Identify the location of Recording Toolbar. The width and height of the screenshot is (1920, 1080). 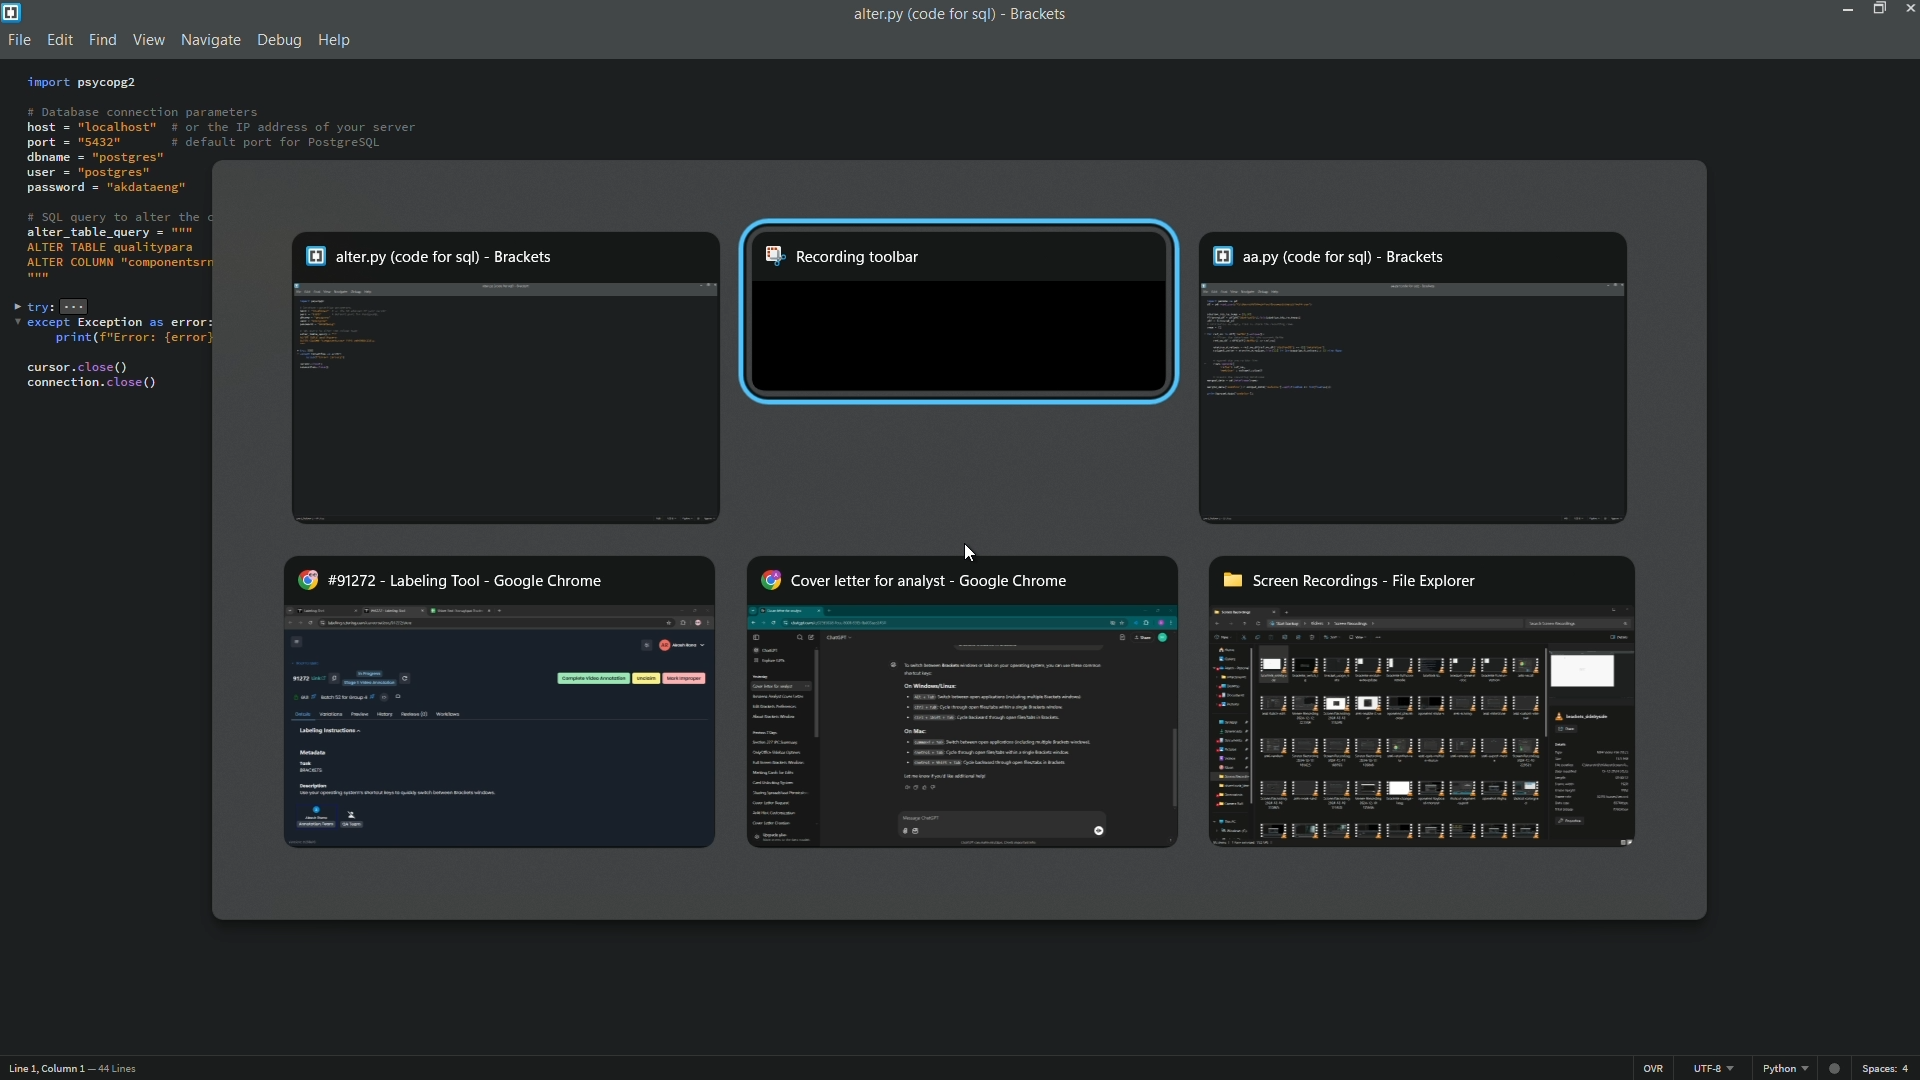
(957, 316).